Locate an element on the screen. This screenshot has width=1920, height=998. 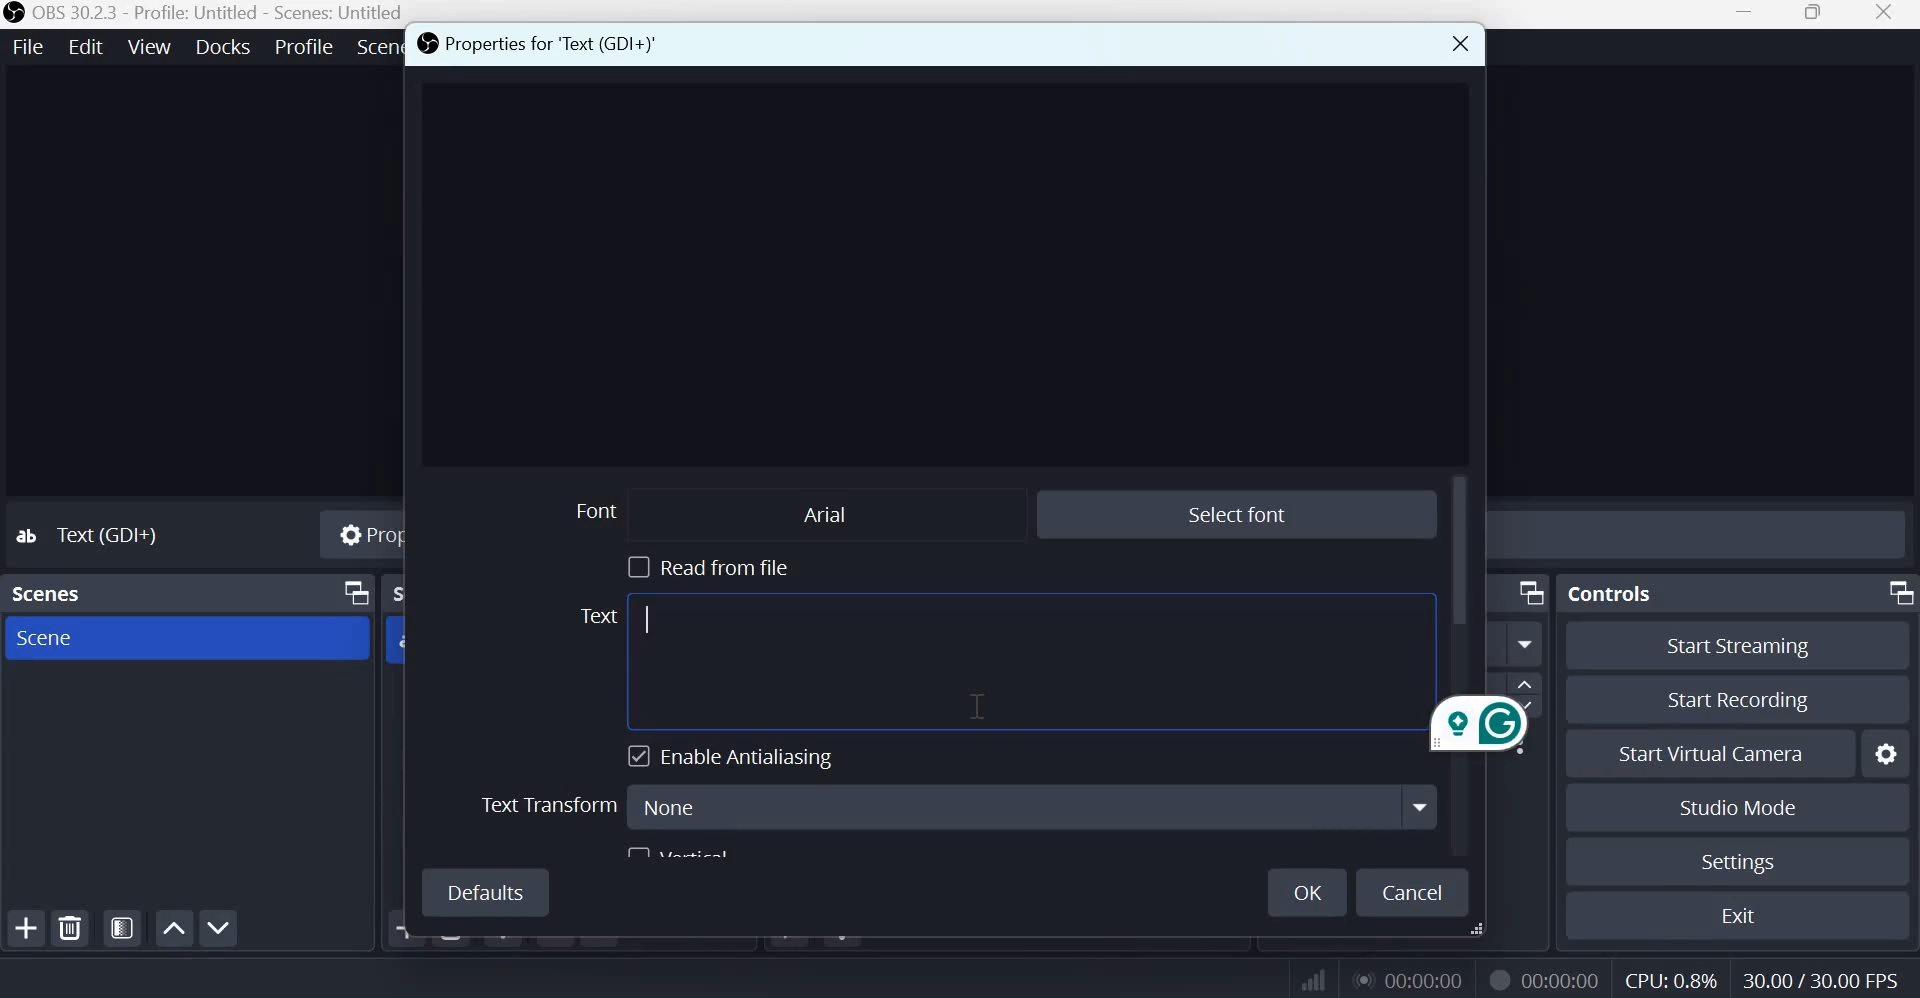
vertical is located at coordinates (687, 851).